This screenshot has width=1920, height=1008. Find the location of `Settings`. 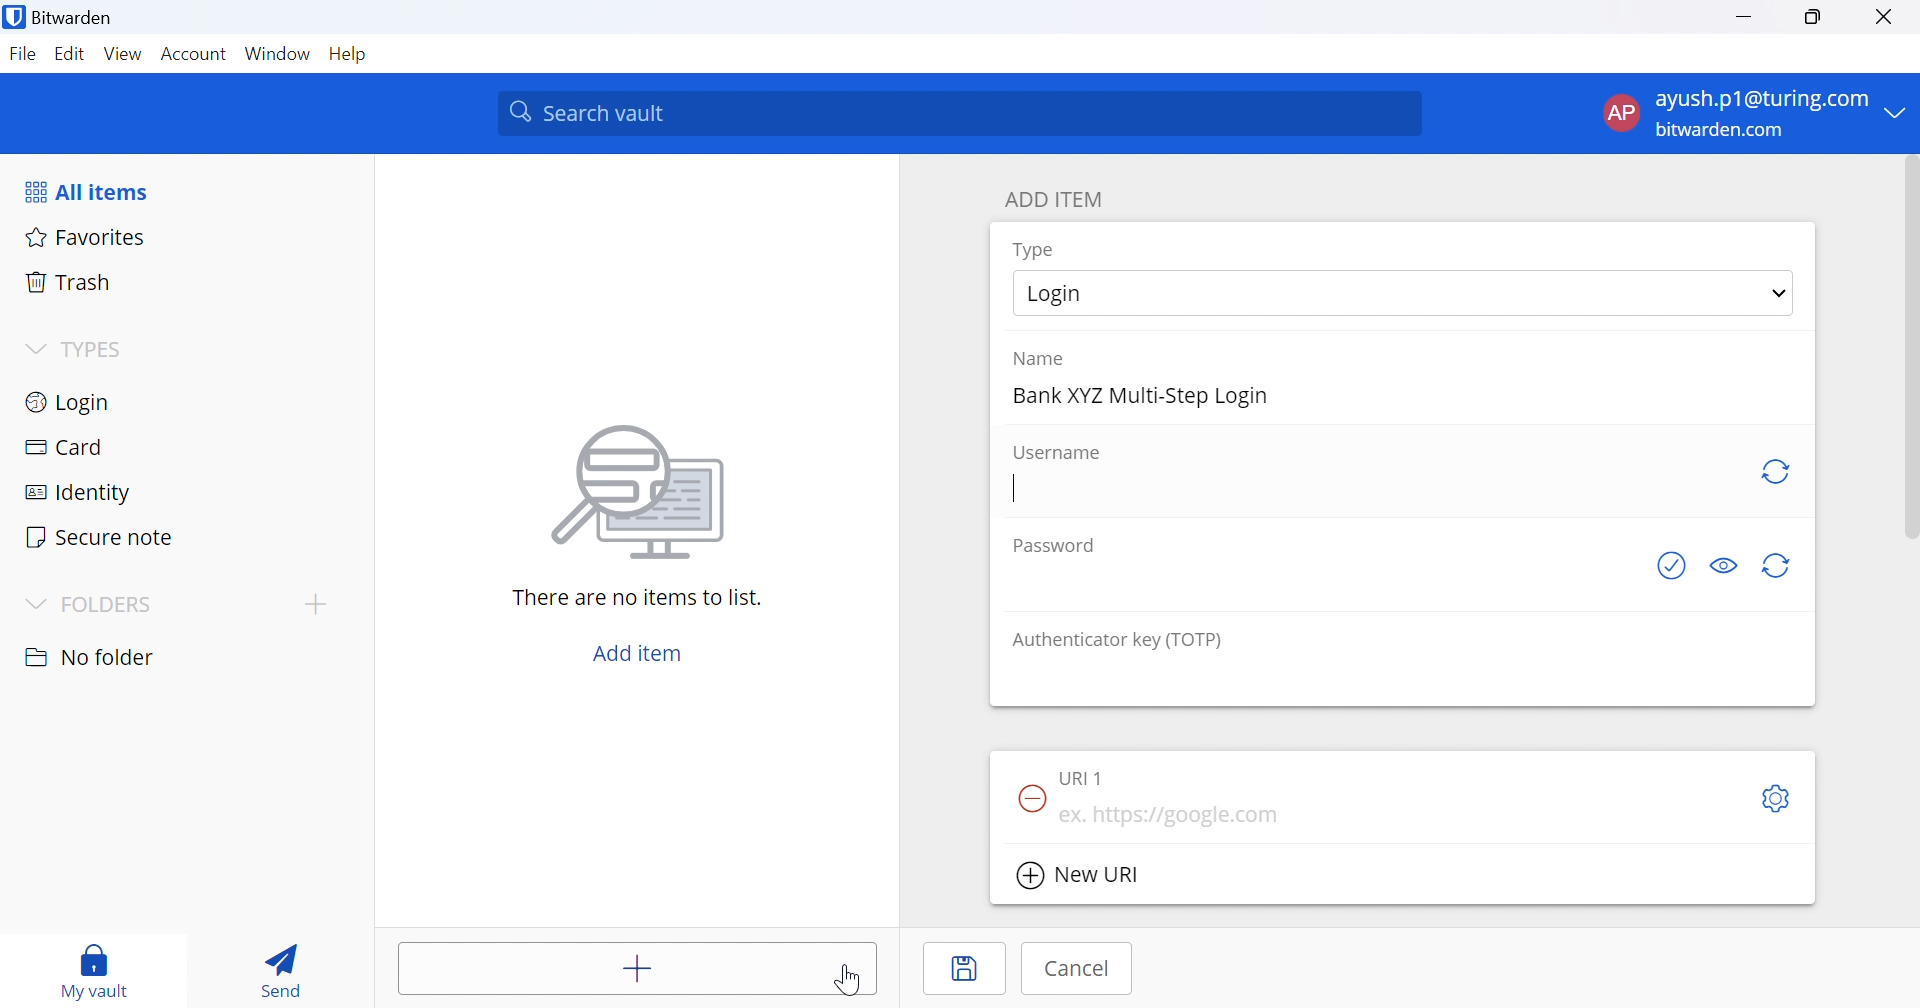

Settings is located at coordinates (1779, 798).